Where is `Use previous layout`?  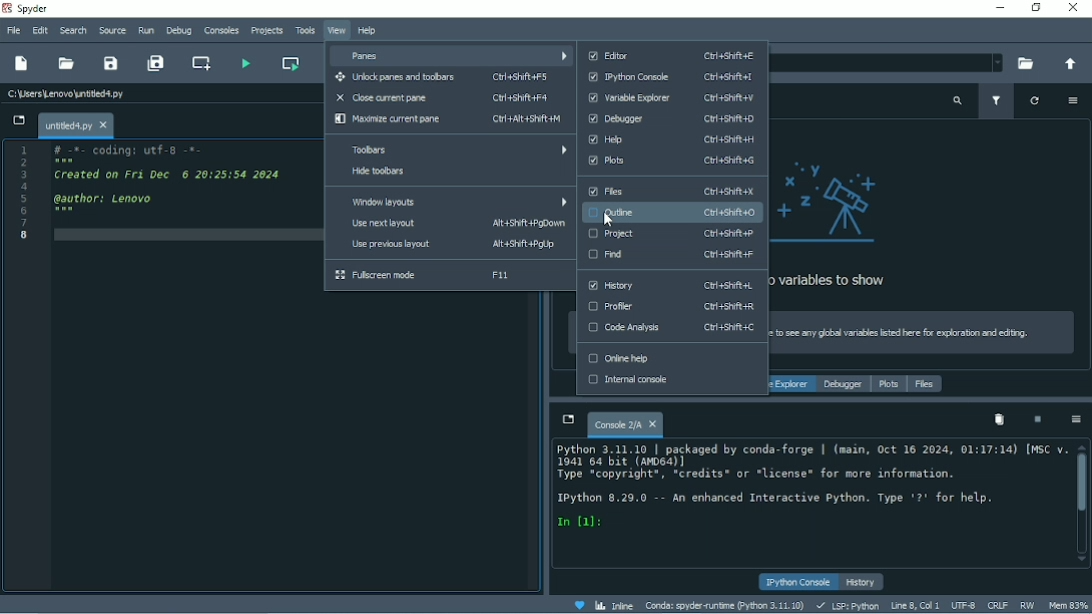 Use previous layout is located at coordinates (448, 245).